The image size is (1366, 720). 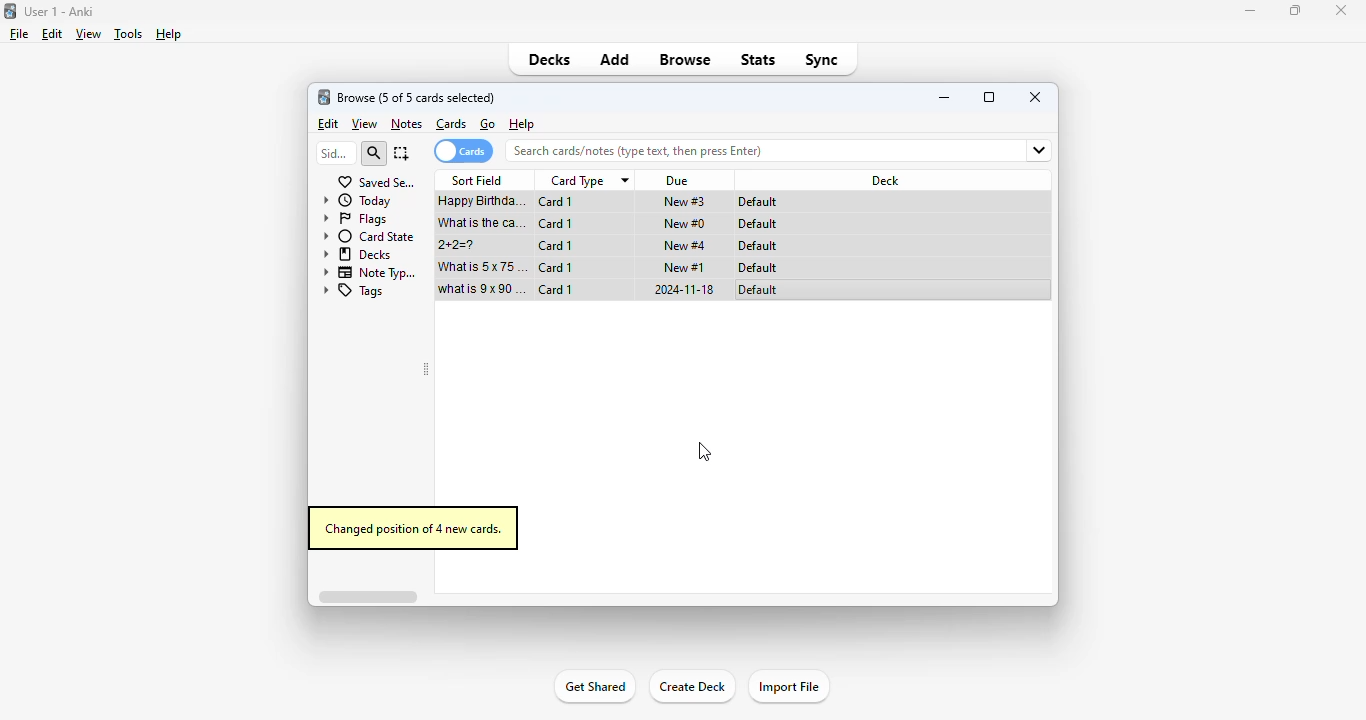 I want to click on view, so click(x=365, y=124).